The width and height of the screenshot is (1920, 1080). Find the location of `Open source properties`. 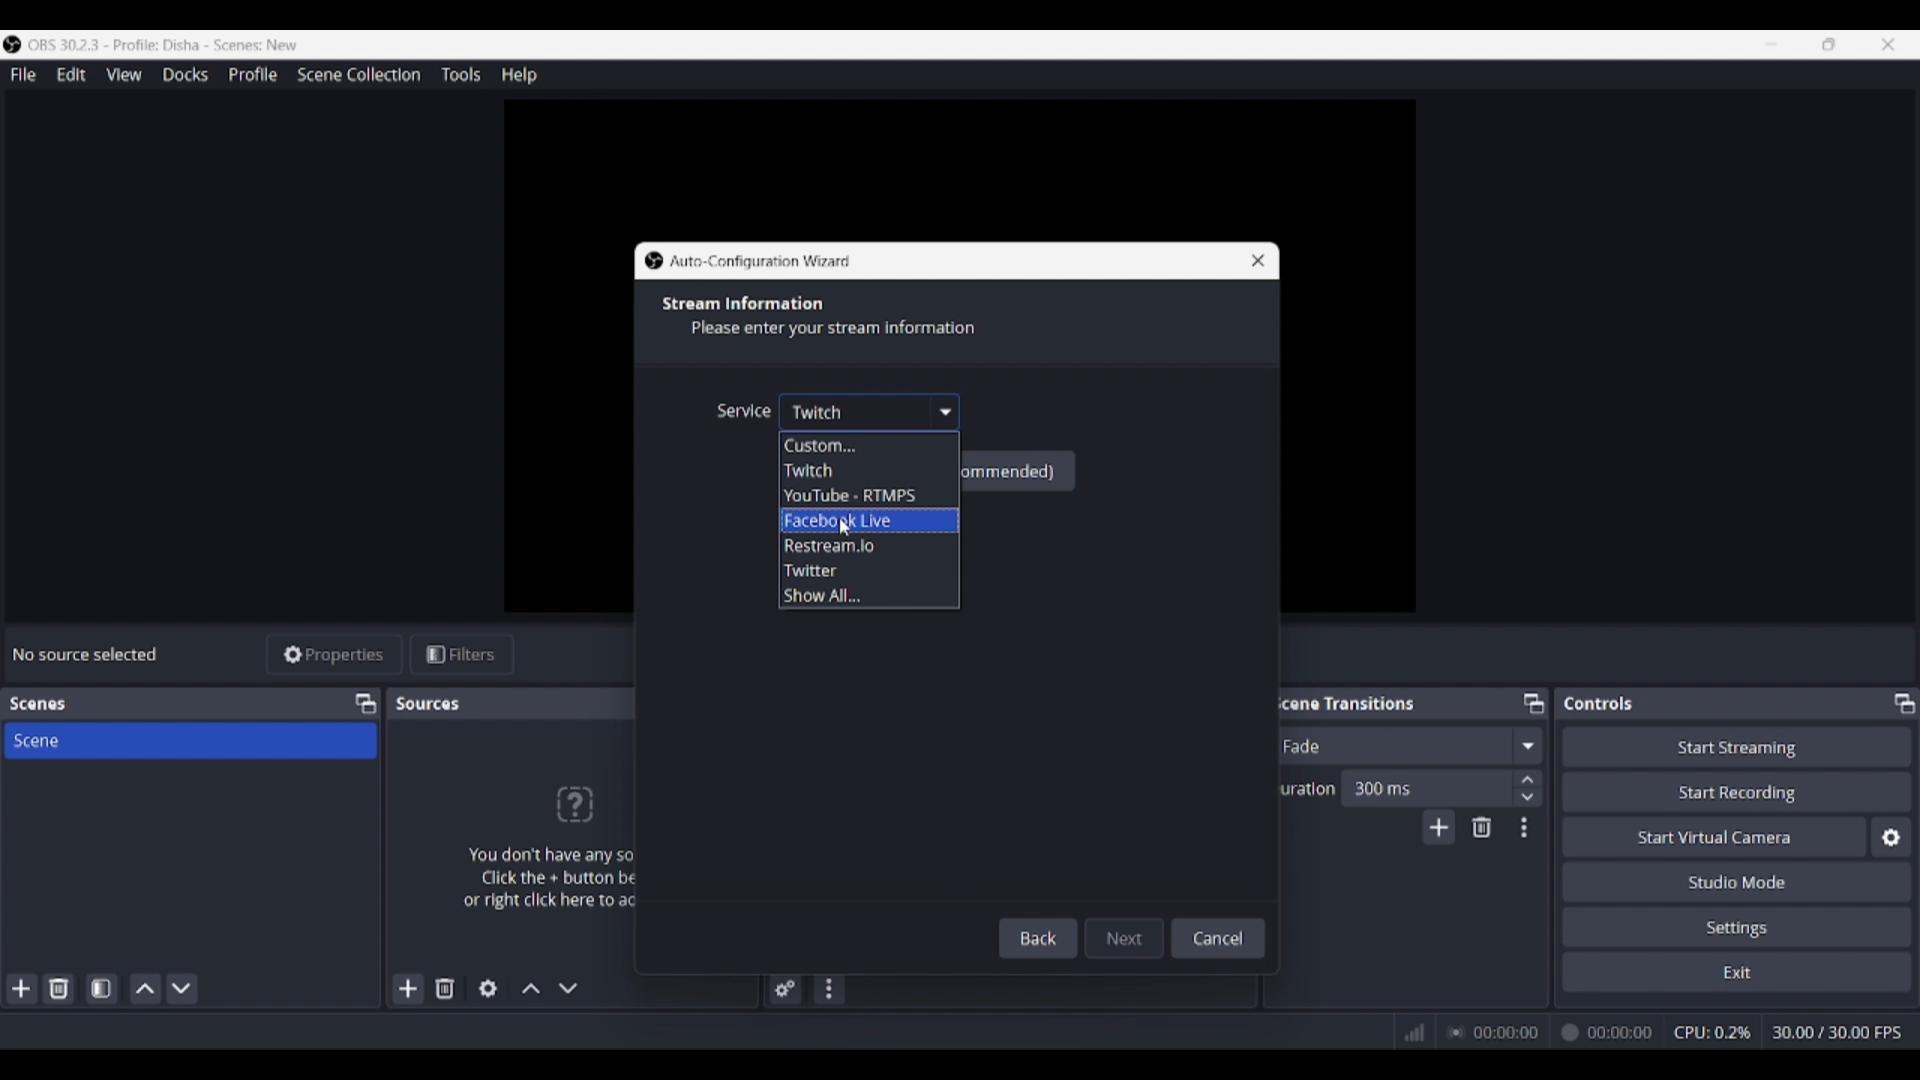

Open source properties is located at coordinates (488, 989).